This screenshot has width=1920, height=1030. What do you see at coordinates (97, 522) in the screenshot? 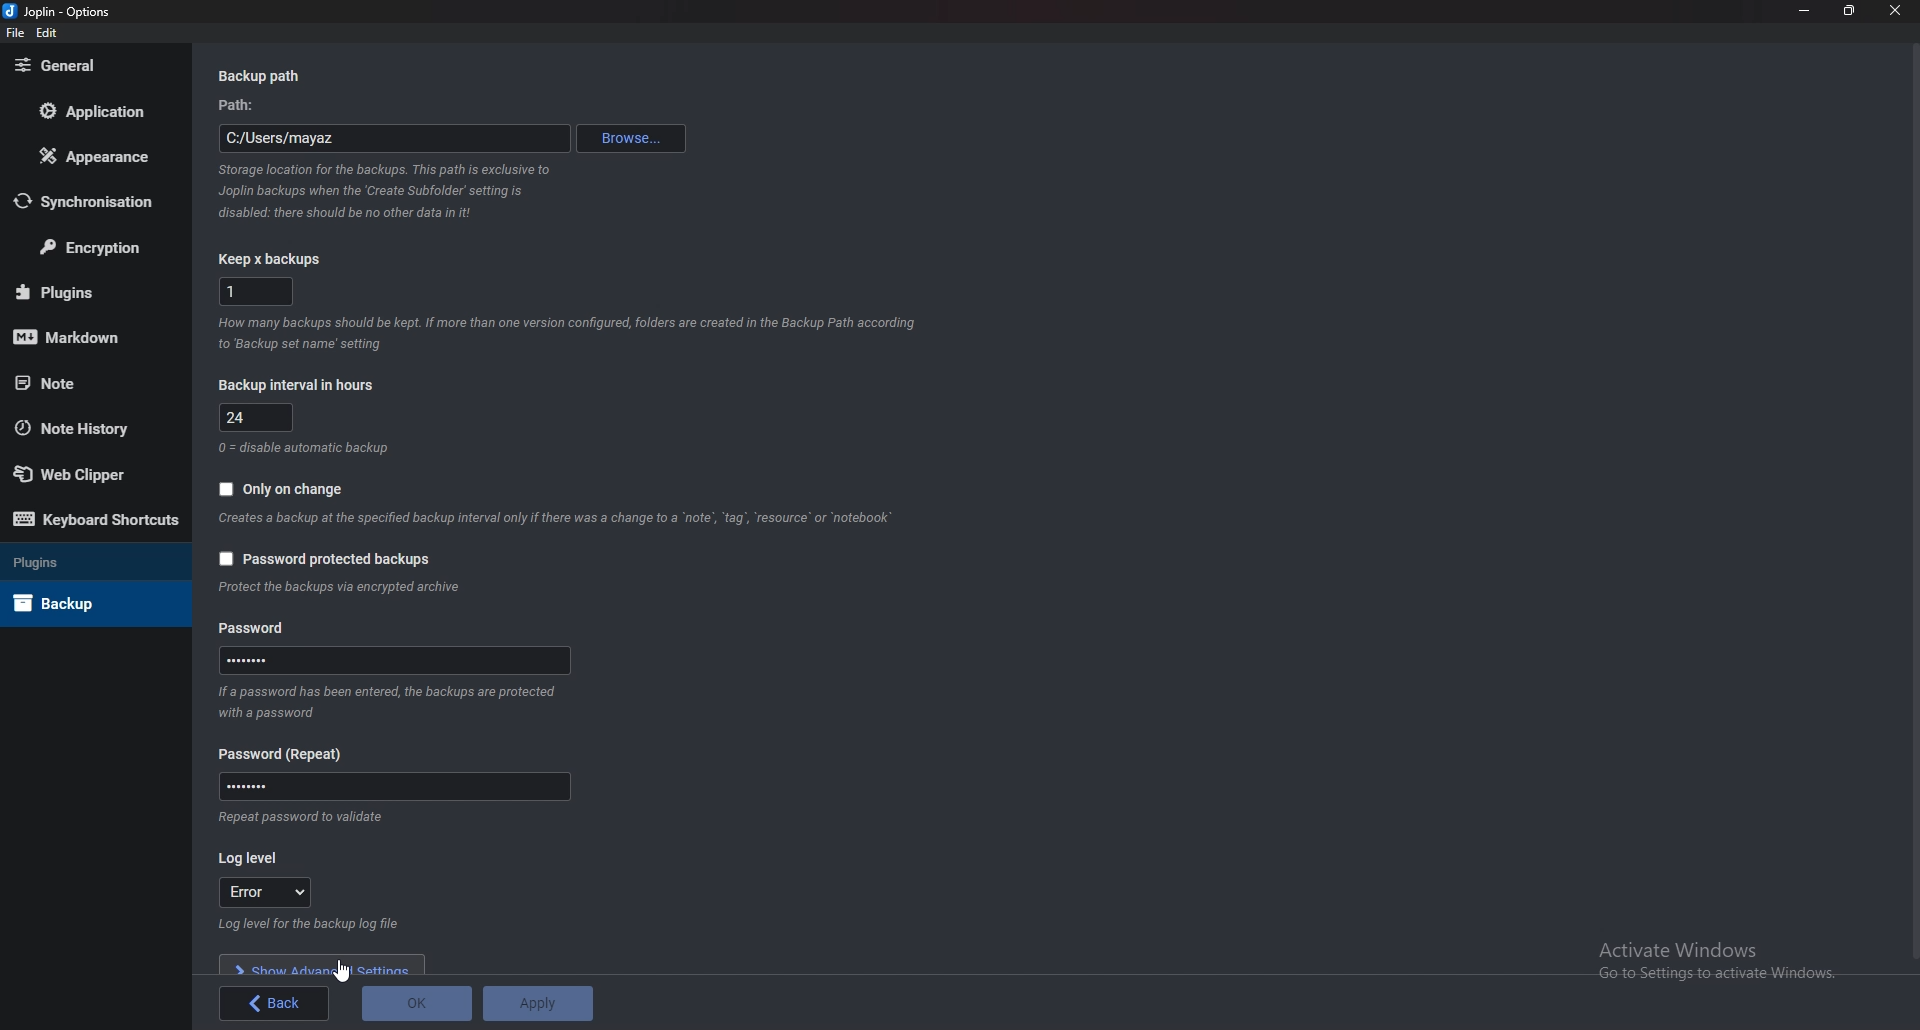
I see `Keyboard shortcuts` at bounding box center [97, 522].